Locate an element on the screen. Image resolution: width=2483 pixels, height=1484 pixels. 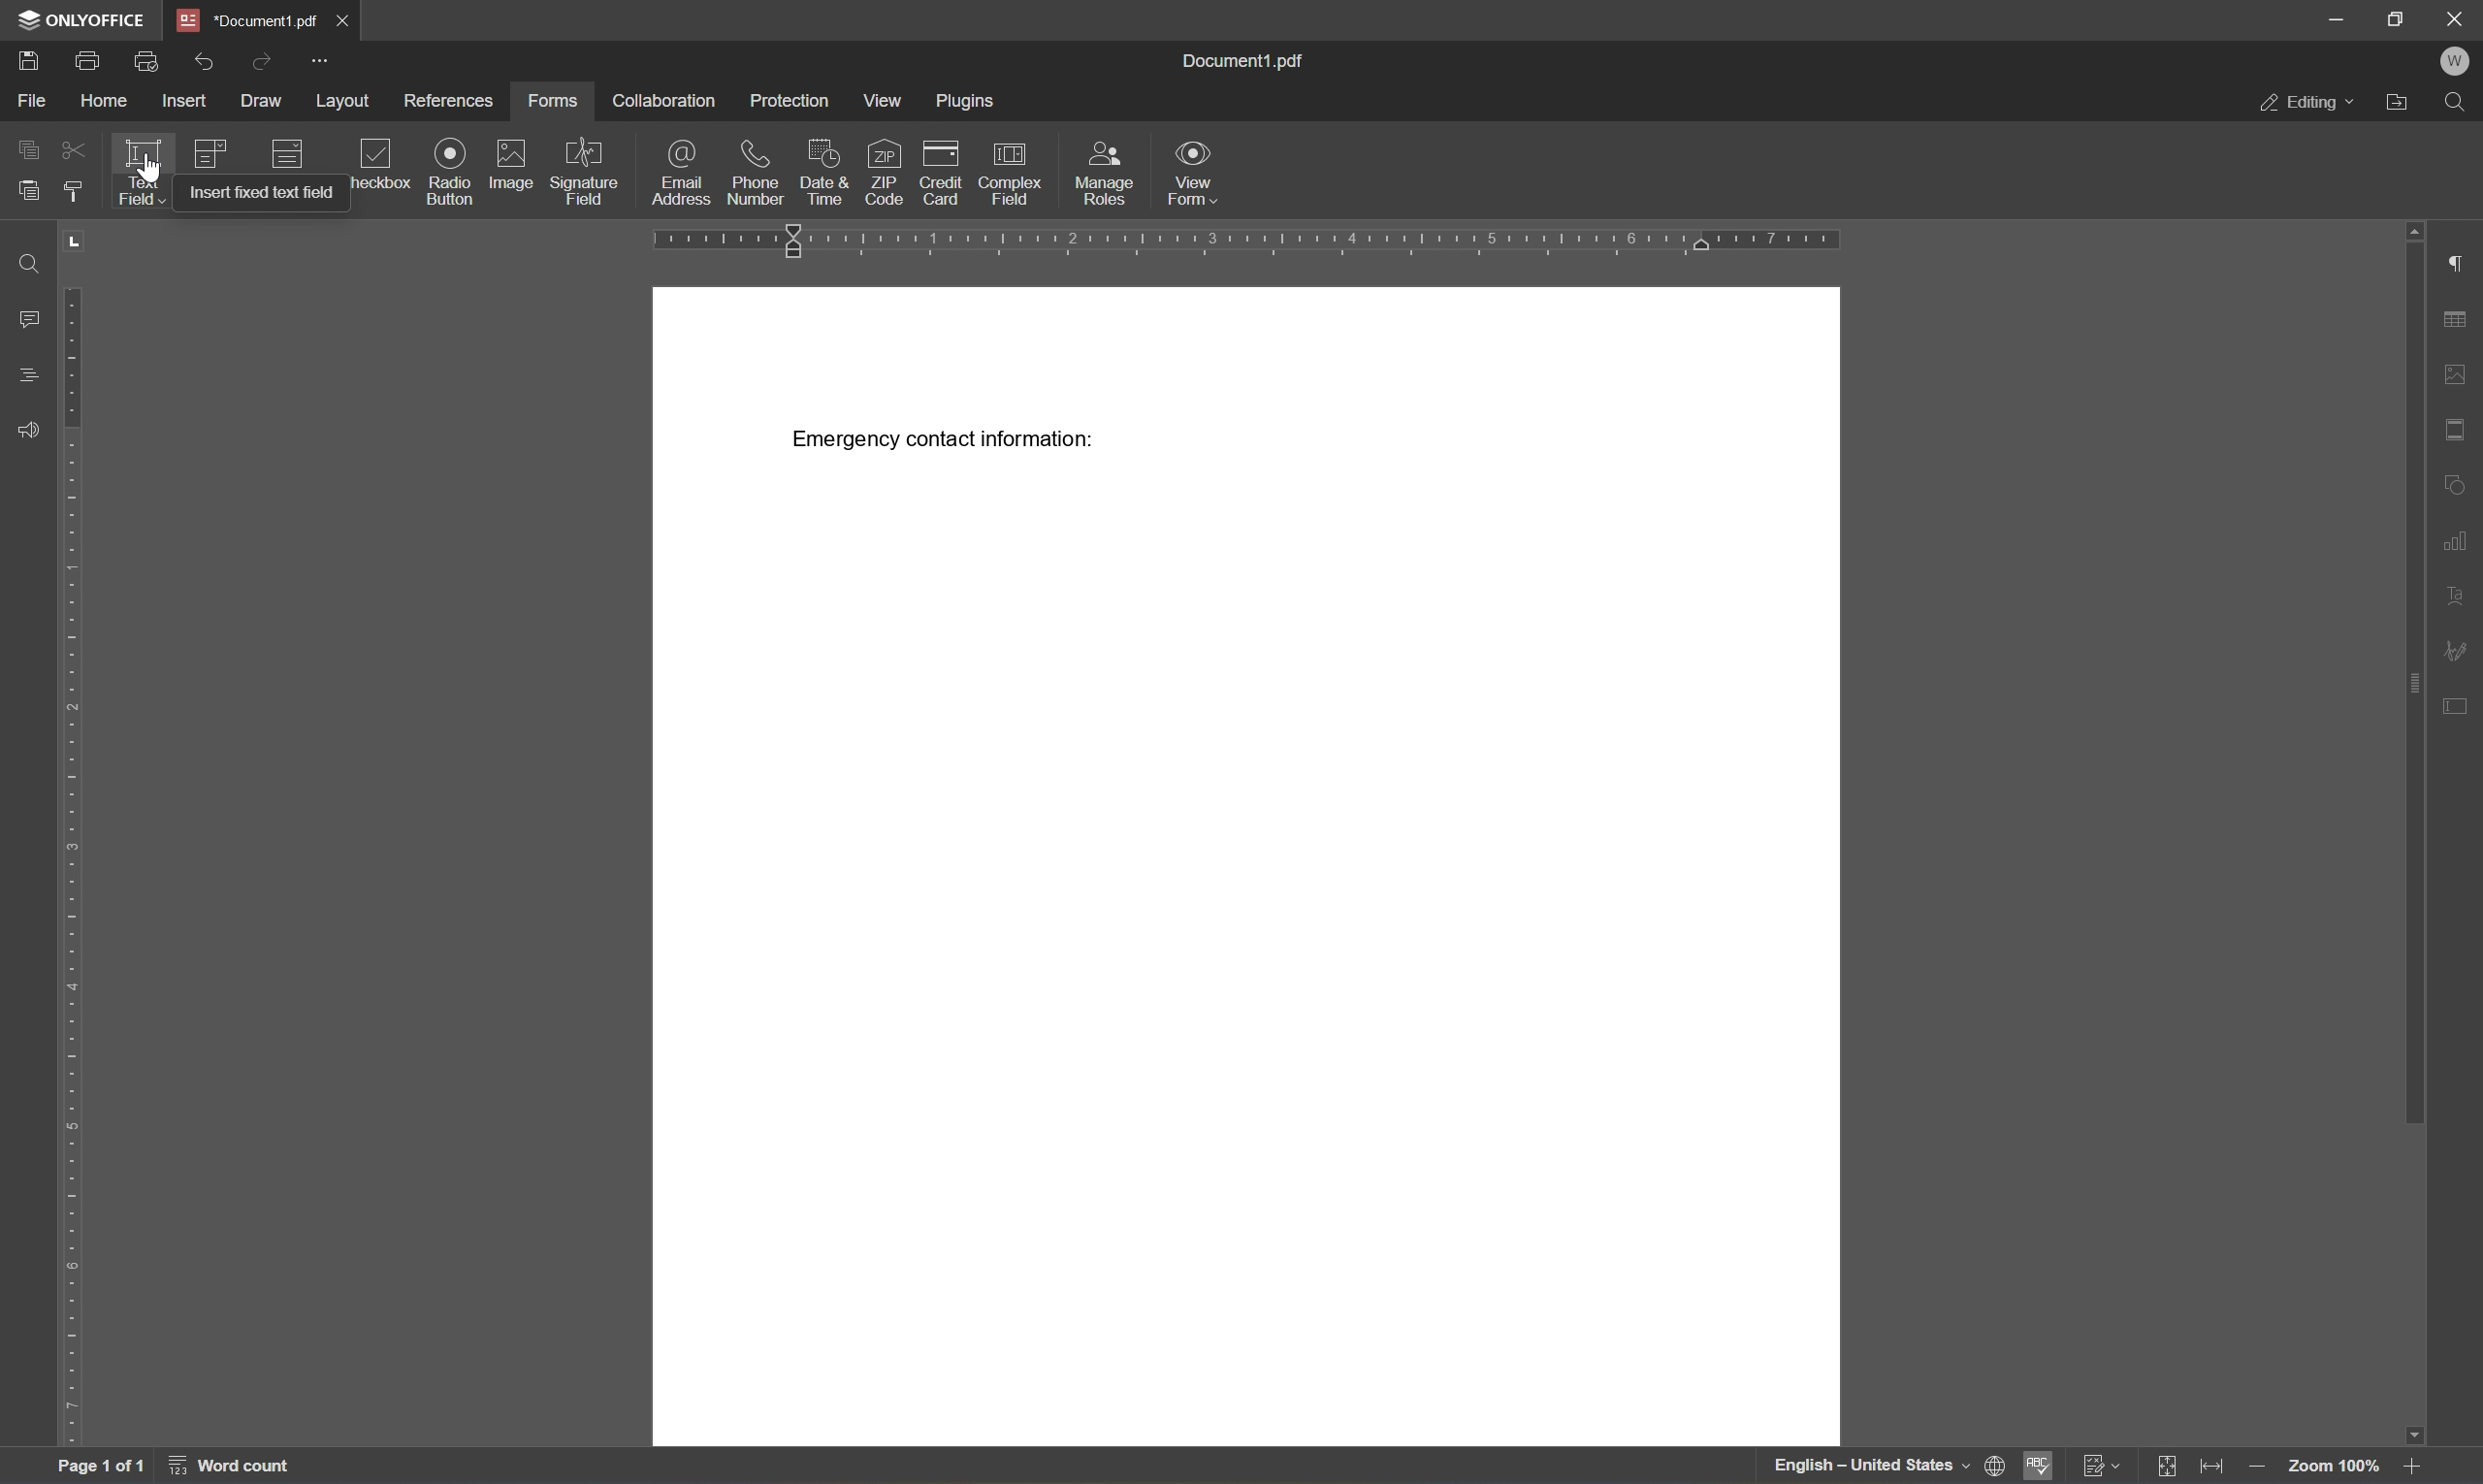
cut is located at coordinates (73, 148).